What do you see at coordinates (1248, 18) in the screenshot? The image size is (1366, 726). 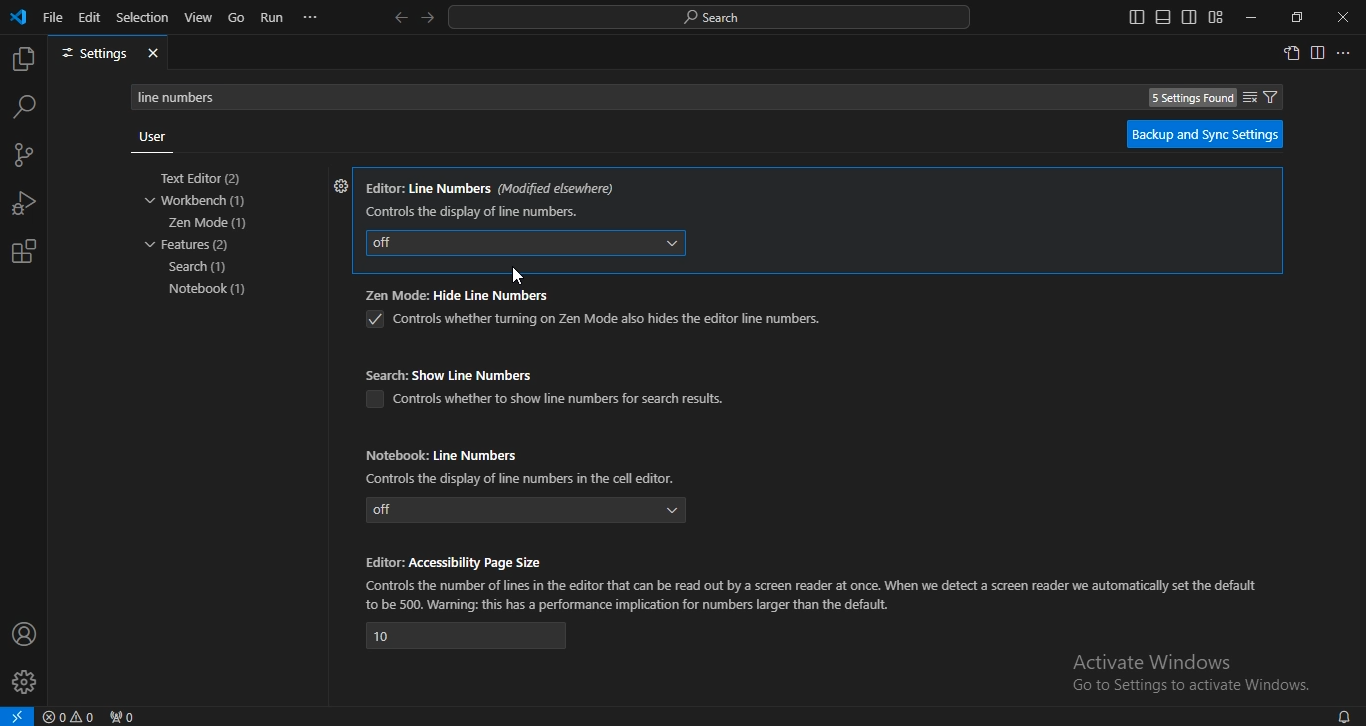 I see `minimize` at bounding box center [1248, 18].